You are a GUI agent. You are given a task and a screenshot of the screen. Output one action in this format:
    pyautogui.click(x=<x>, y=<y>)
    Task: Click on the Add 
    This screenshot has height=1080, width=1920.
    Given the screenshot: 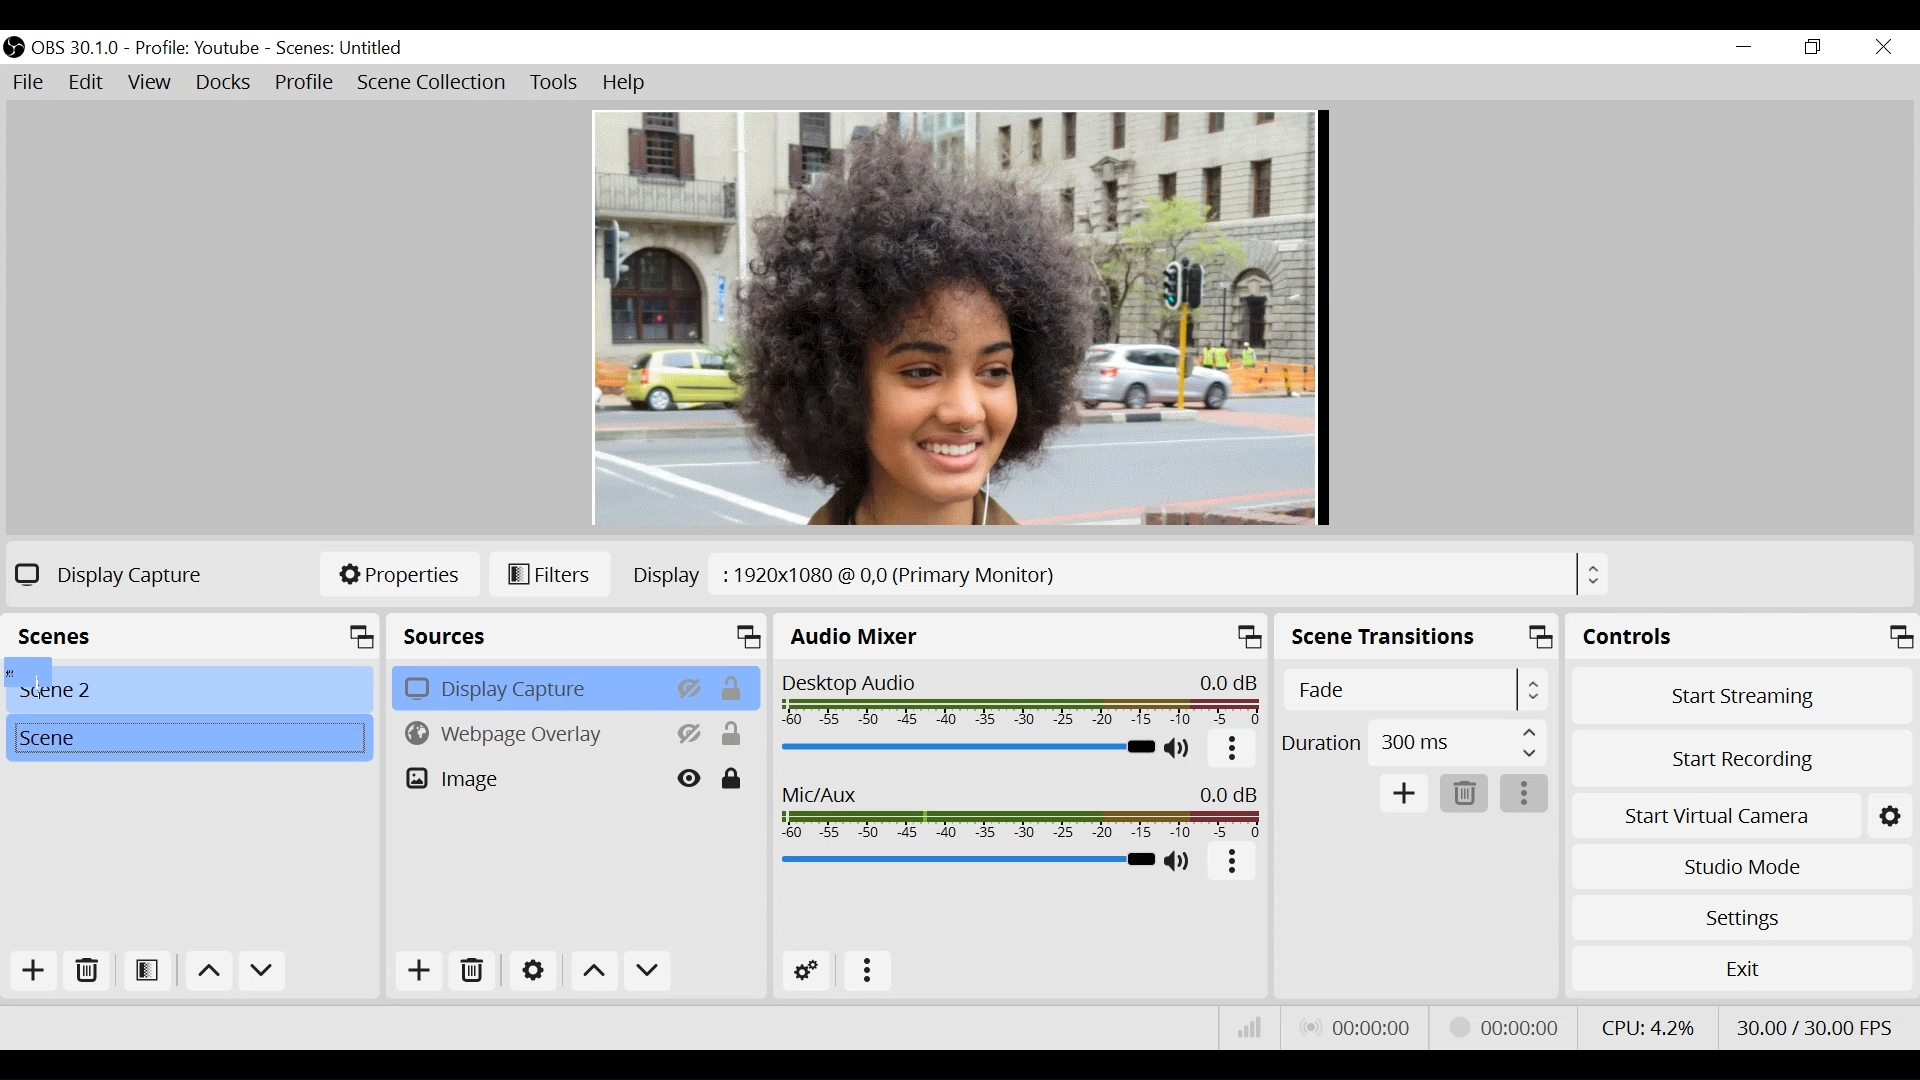 What is the action you would take?
    pyautogui.click(x=1403, y=791)
    